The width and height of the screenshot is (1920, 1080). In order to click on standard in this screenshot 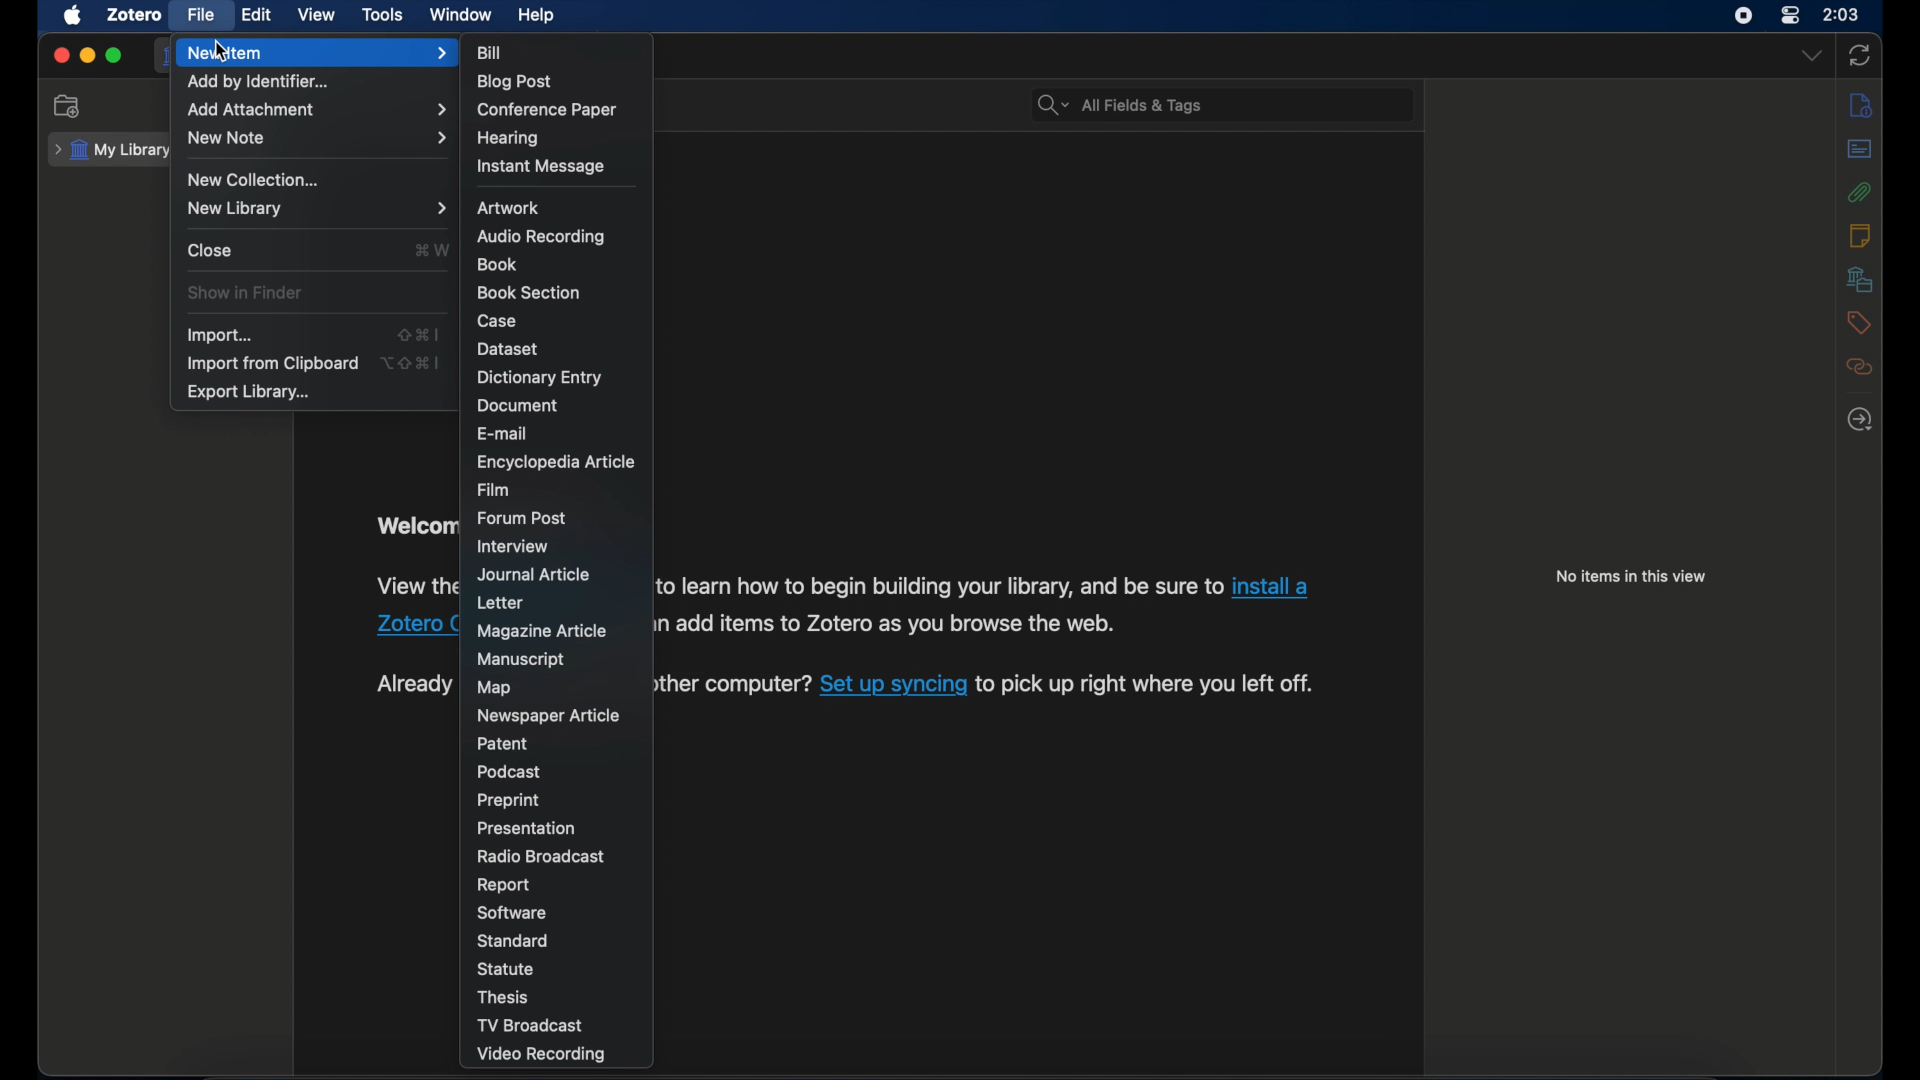, I will do `click(512, 940)`.